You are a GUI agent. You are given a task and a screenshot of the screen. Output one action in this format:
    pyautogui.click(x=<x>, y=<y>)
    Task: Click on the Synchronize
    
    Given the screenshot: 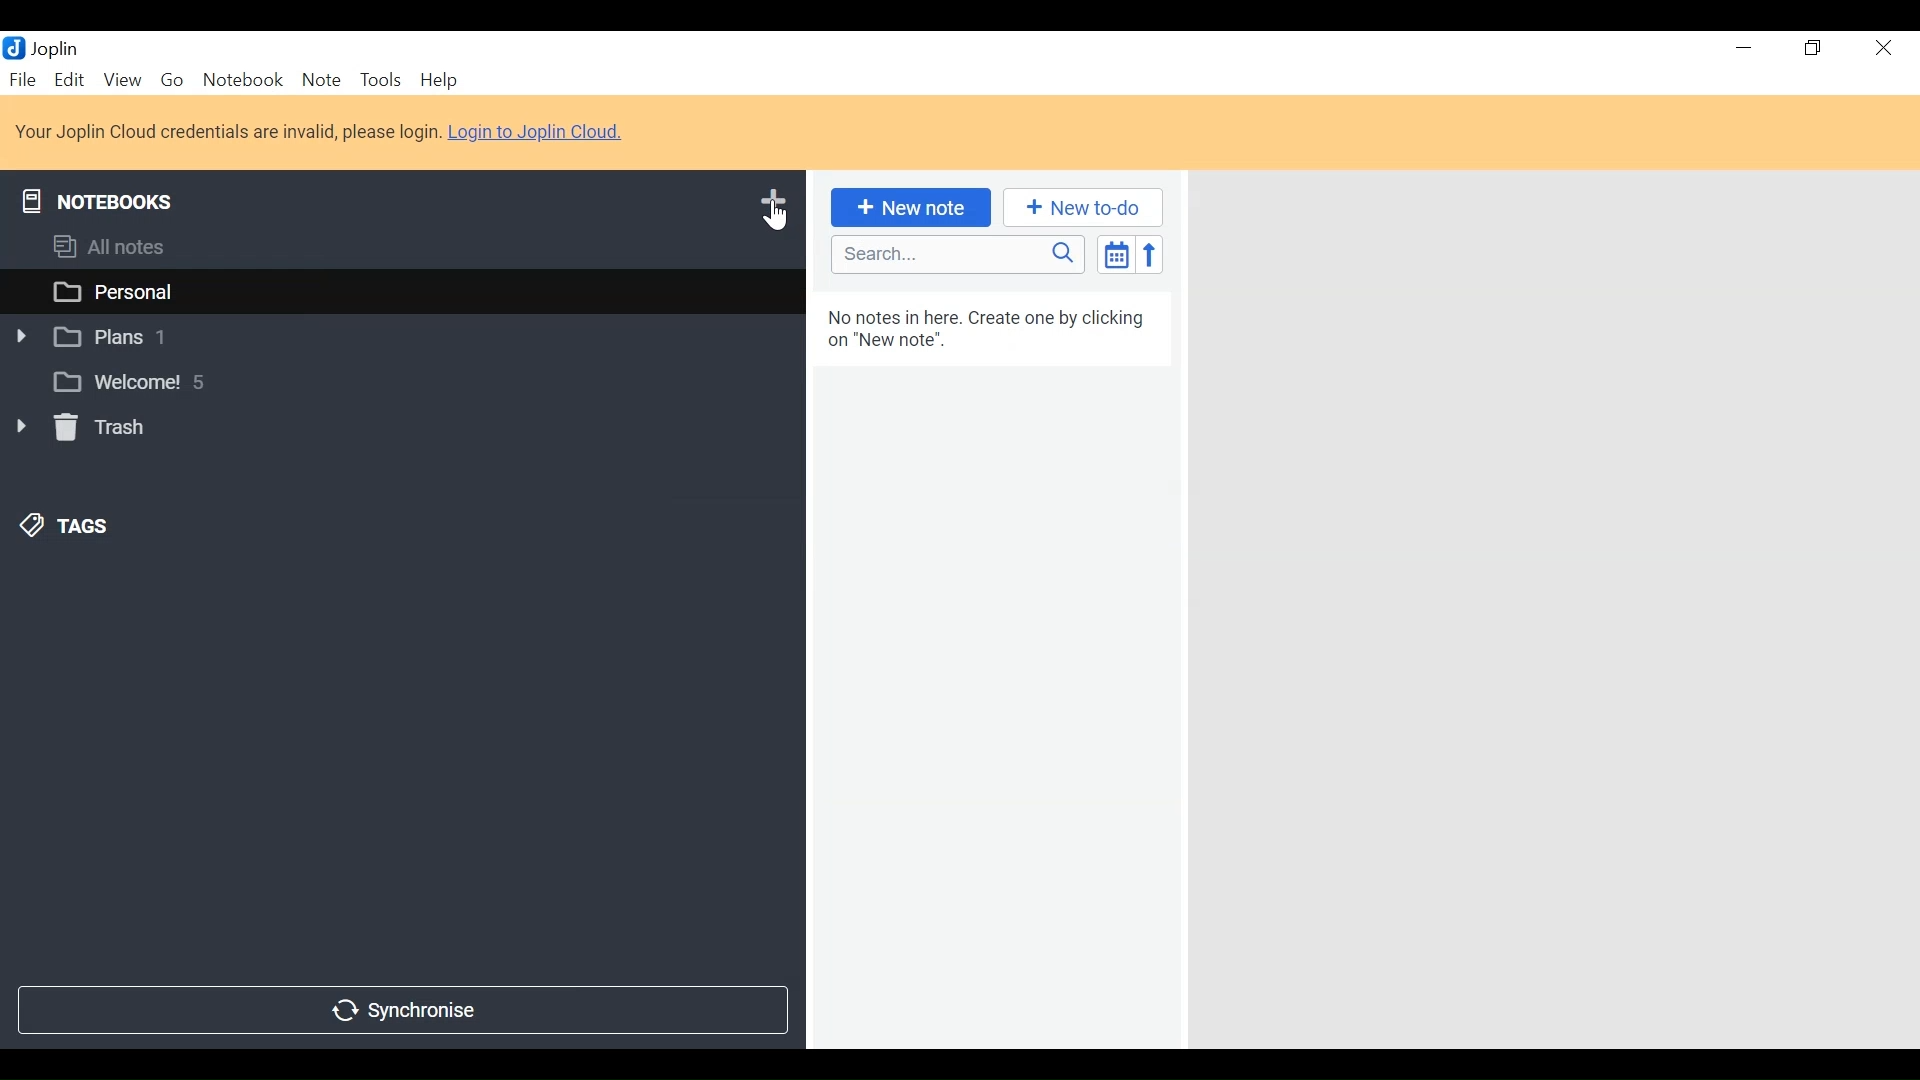 What is the action you would take?
    pyautogui.click(x=400, y=1010)
    